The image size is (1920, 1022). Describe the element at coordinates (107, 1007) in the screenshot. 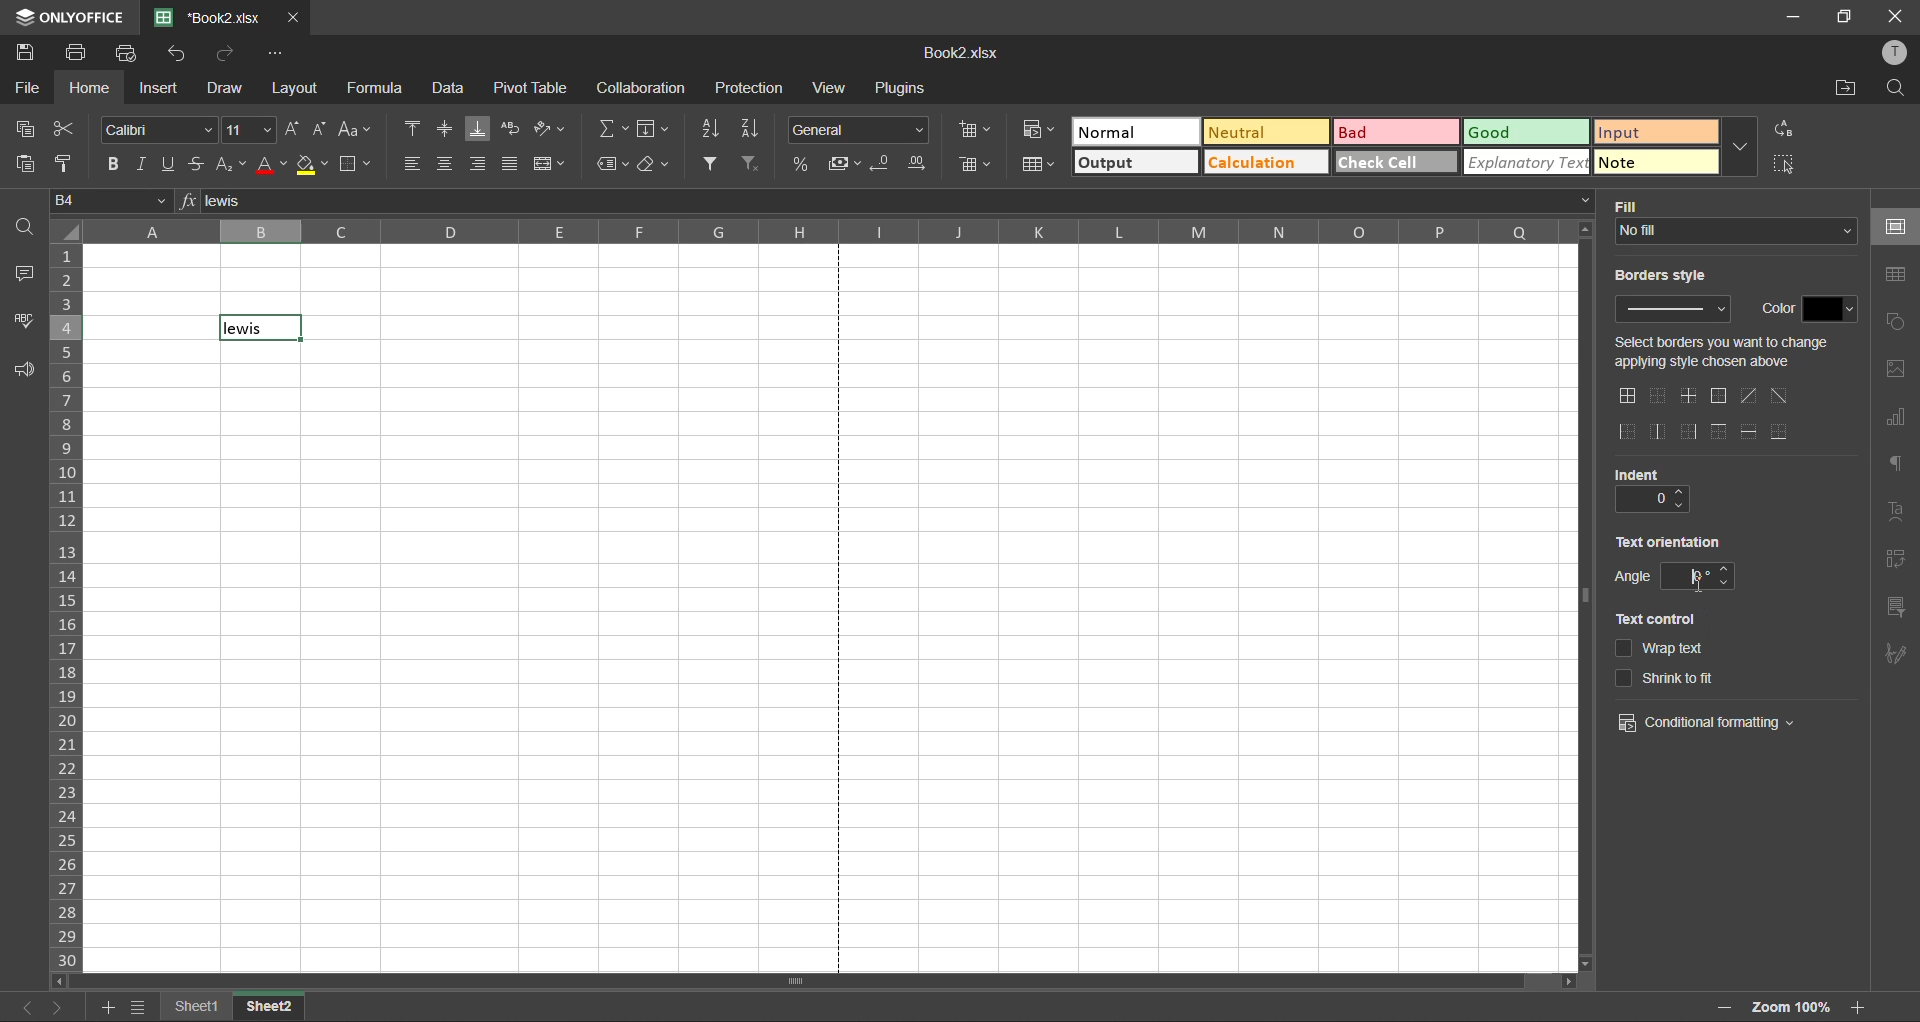

I see `add sheet` at that location.